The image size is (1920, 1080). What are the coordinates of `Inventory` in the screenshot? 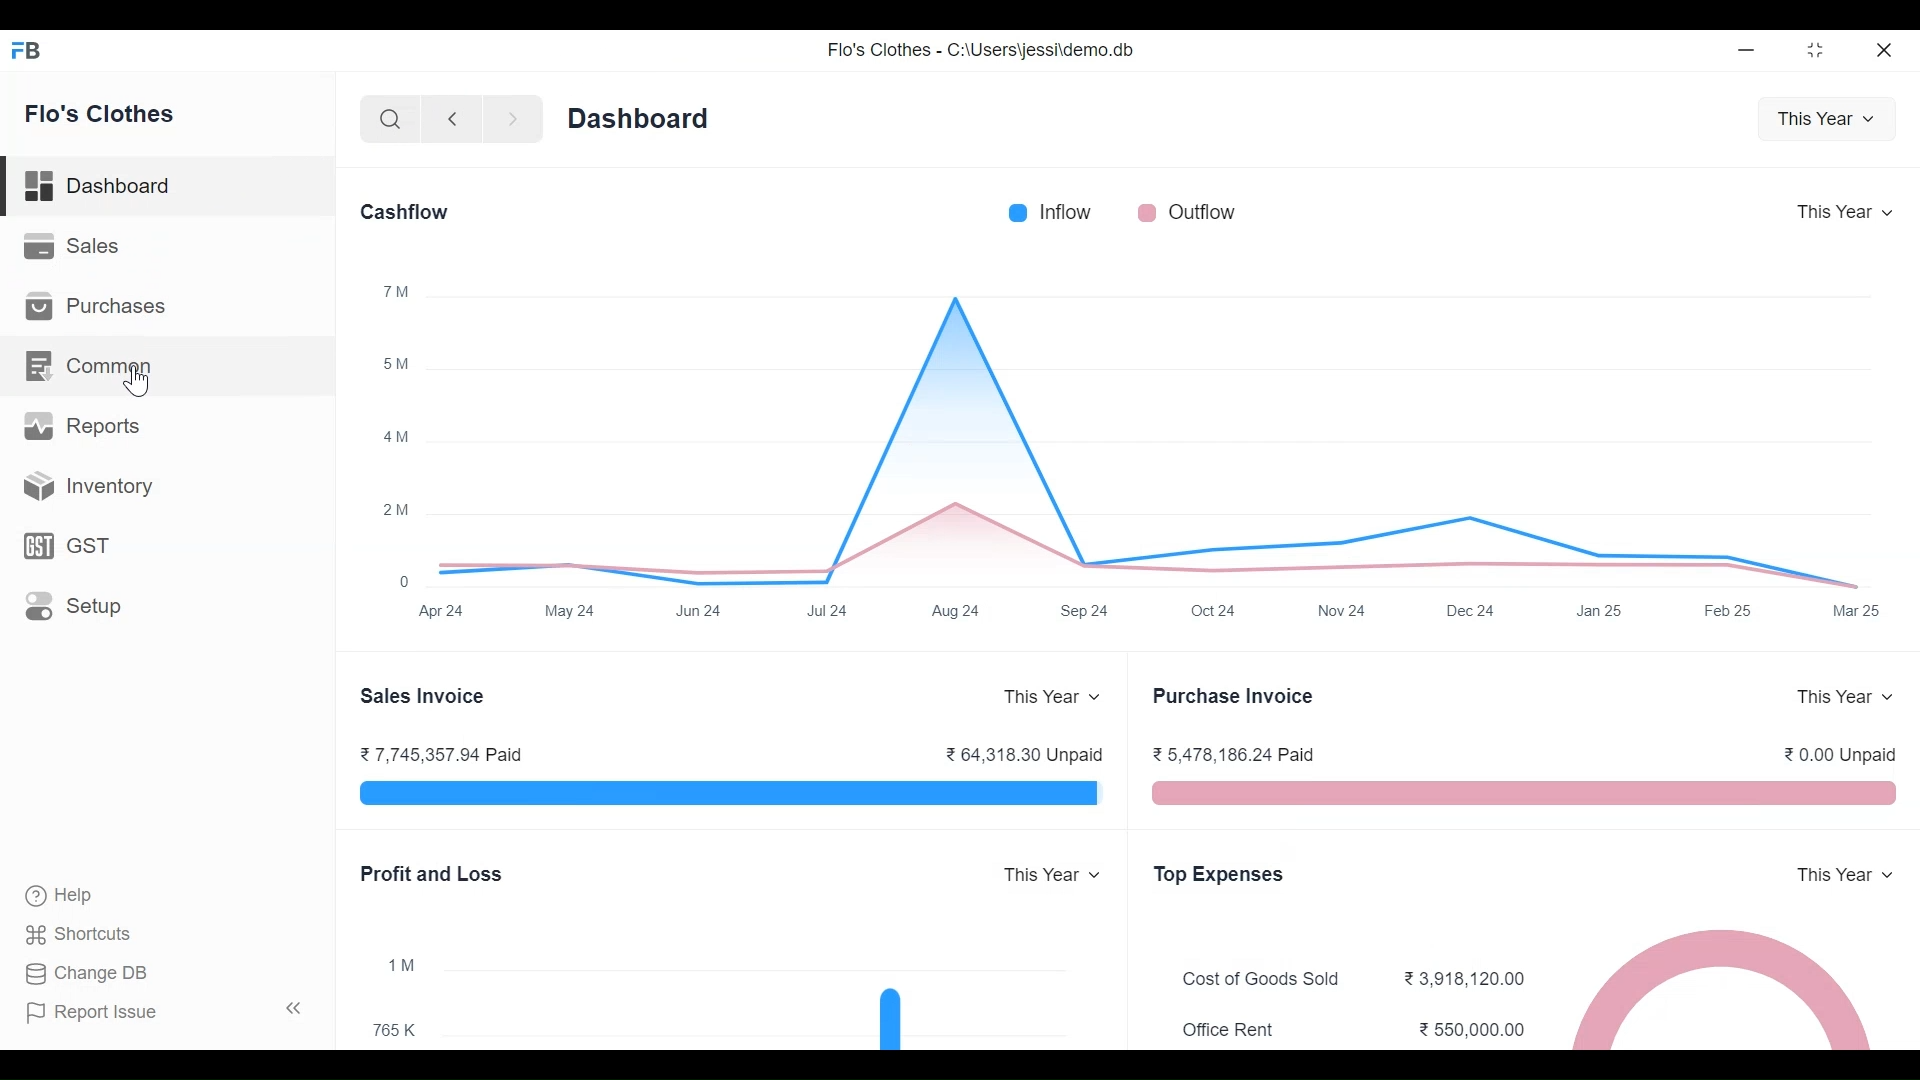 It's located at (88, 484).